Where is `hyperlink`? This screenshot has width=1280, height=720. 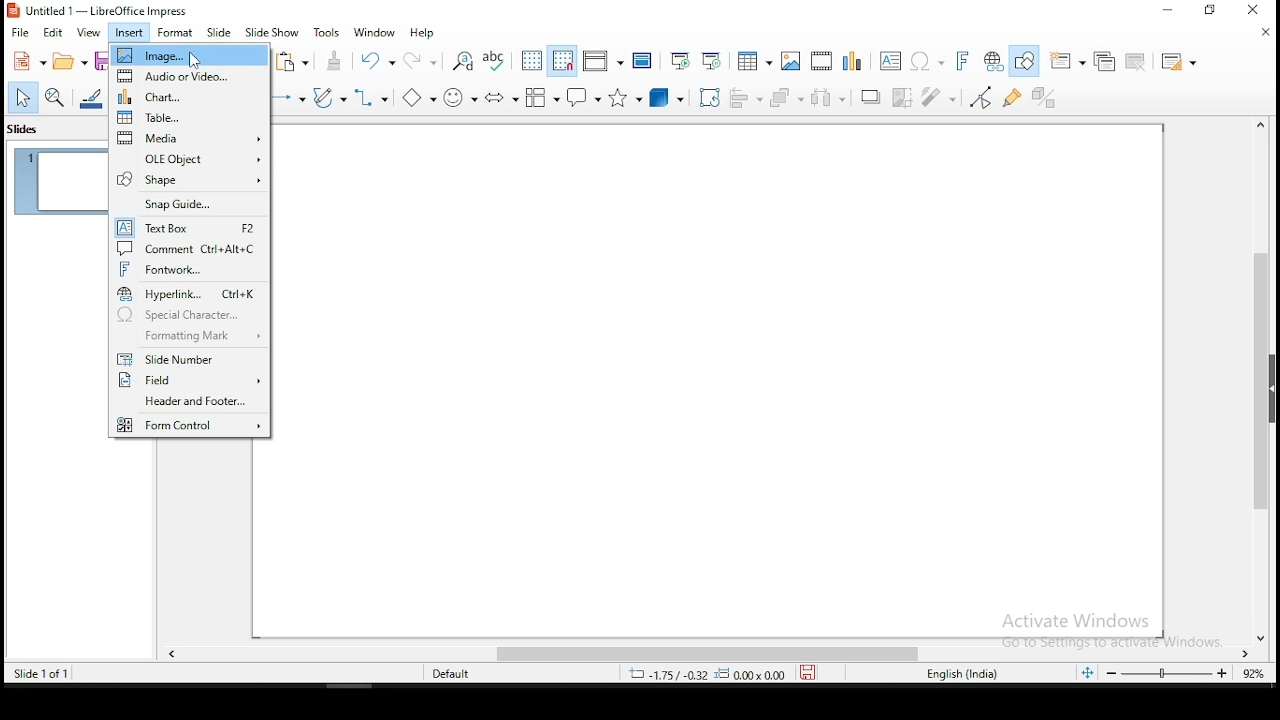
hyperlink is located at coordinates (189, 292).